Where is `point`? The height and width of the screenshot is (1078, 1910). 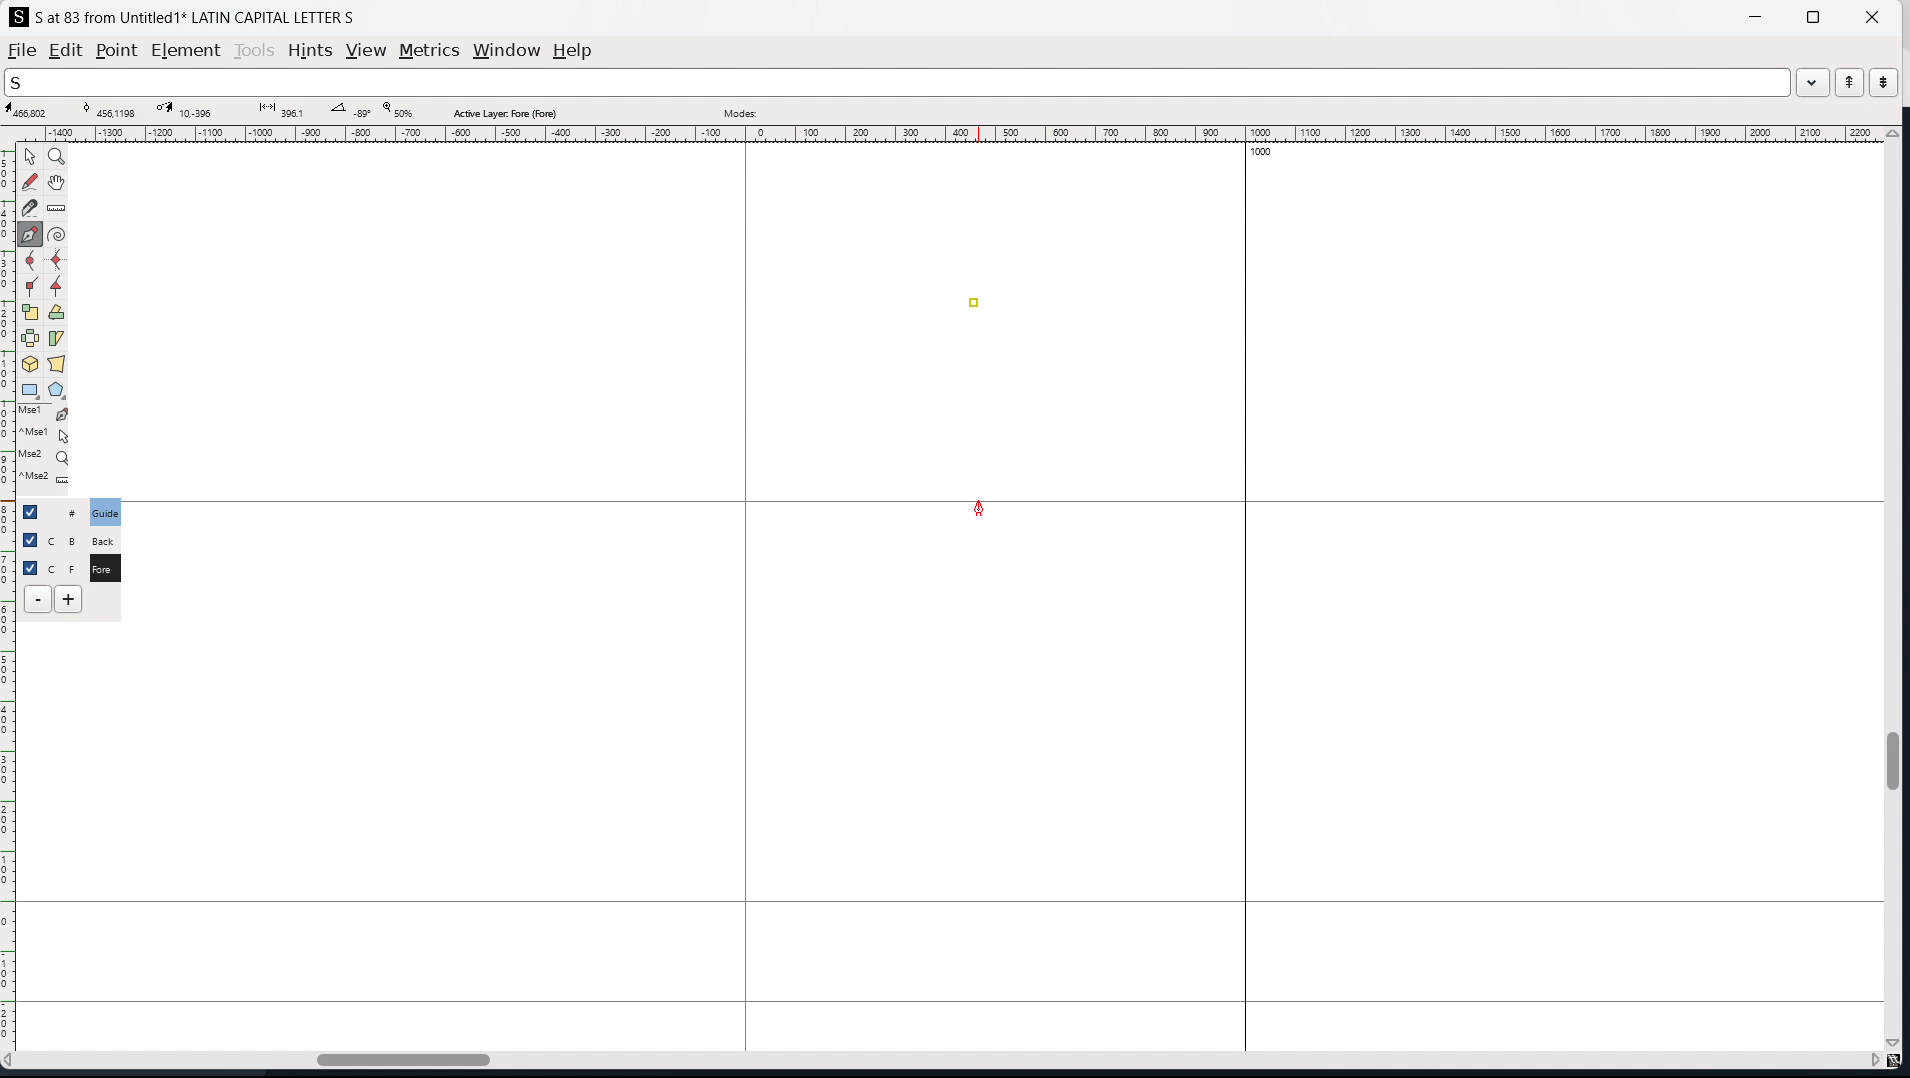 point is located at coordinates (115, 52).